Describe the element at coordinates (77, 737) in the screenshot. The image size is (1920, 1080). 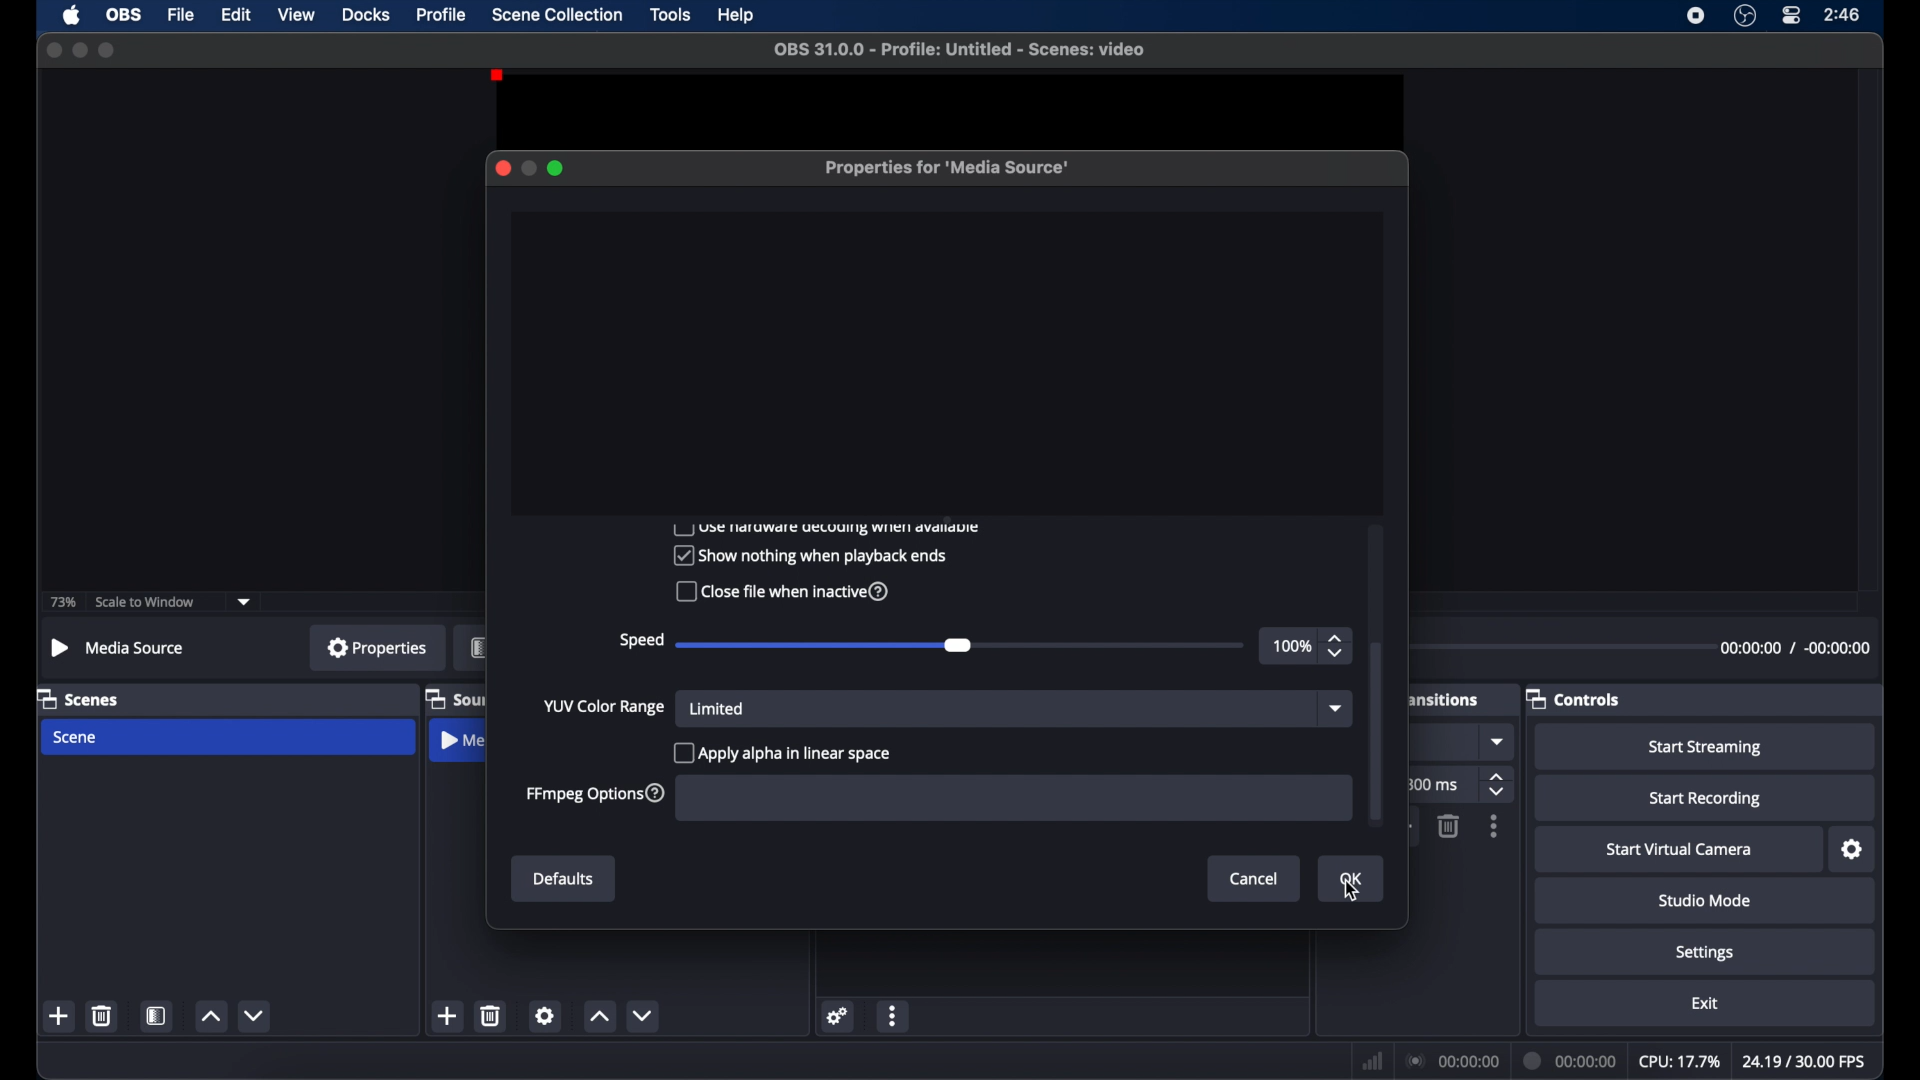
I see `scene` at that location.